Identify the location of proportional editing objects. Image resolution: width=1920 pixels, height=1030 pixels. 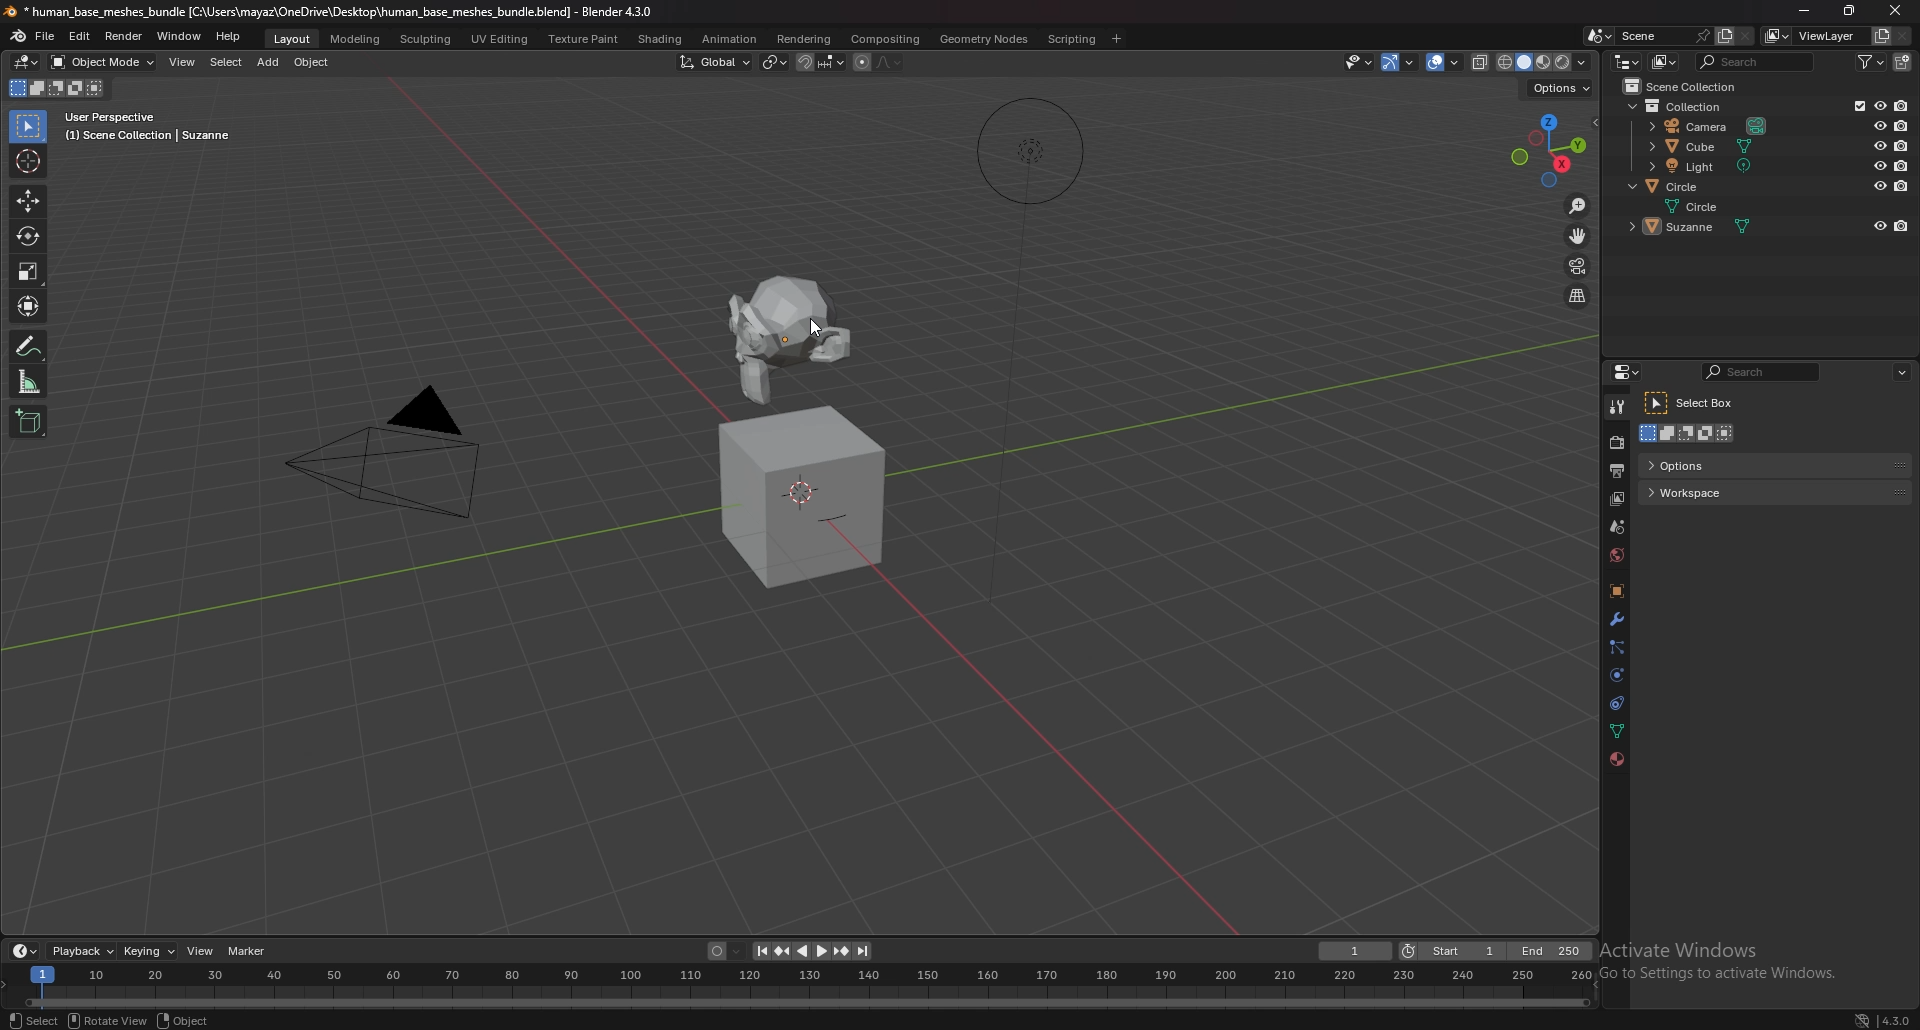
(861, 63).